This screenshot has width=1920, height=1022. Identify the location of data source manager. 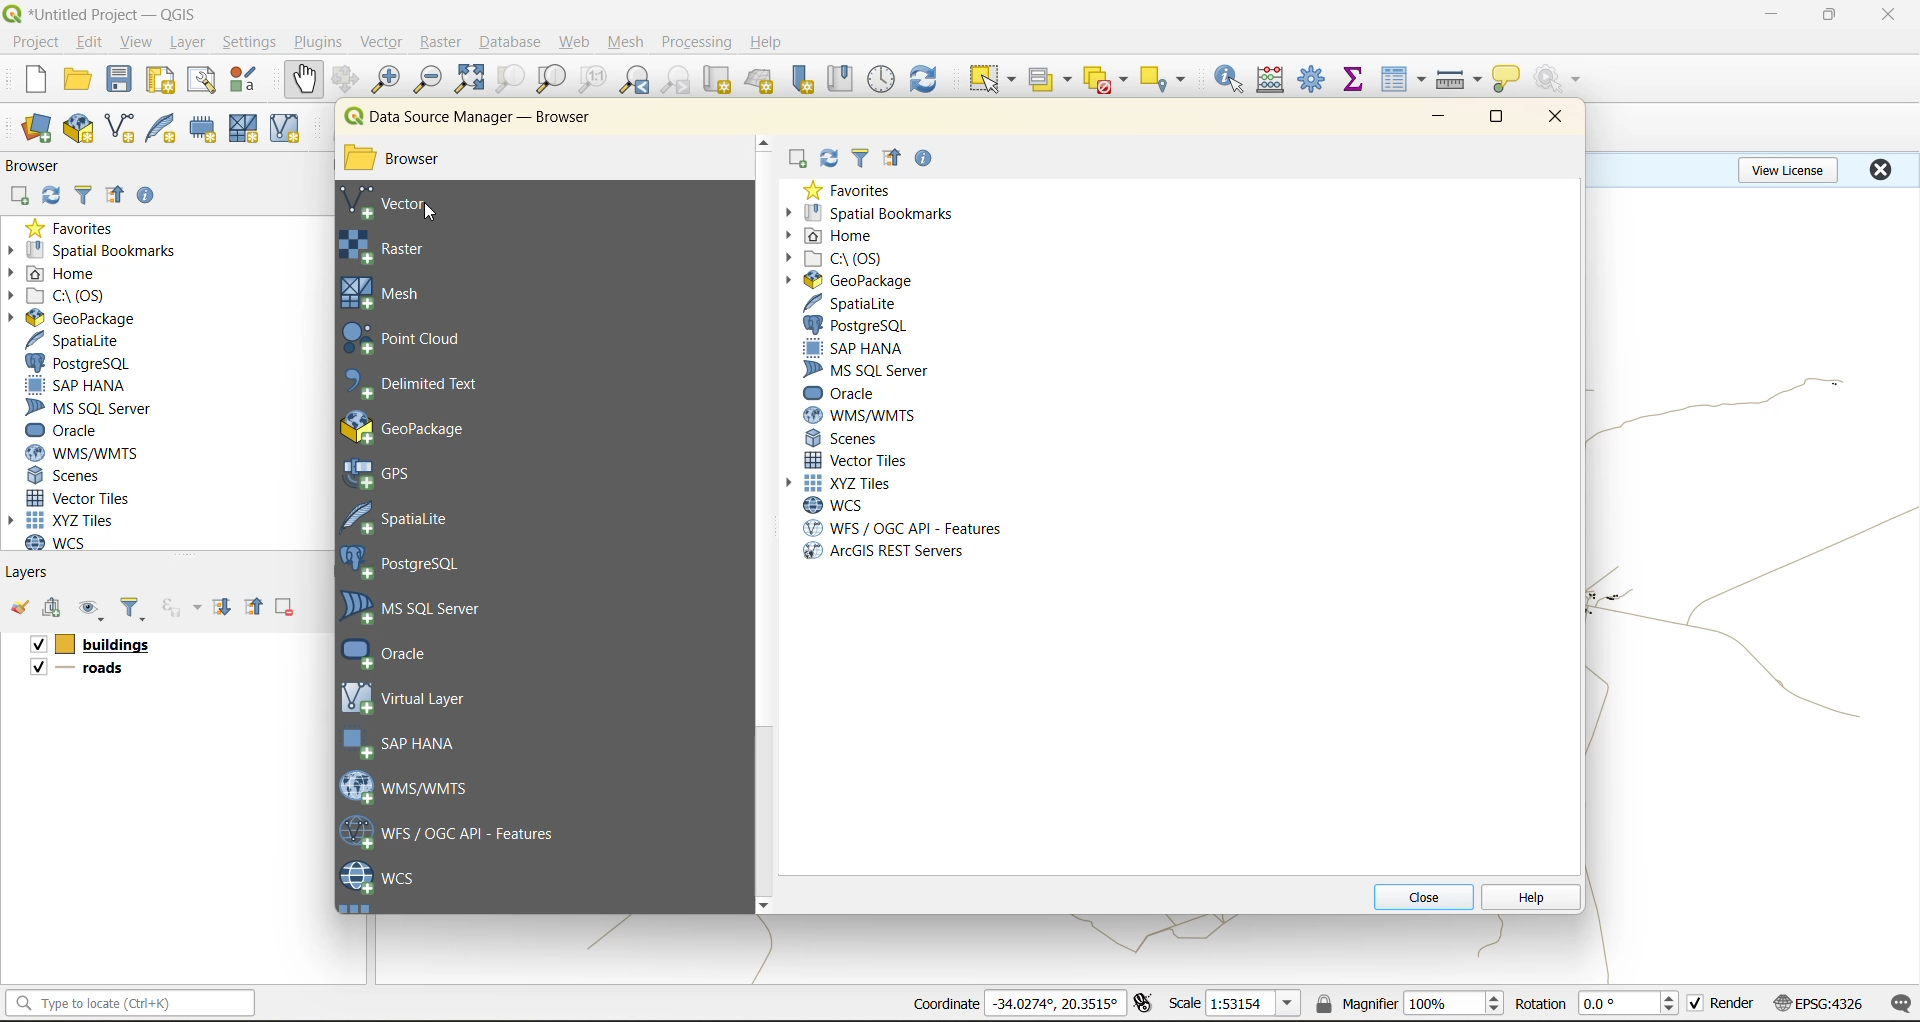
(472, 121).